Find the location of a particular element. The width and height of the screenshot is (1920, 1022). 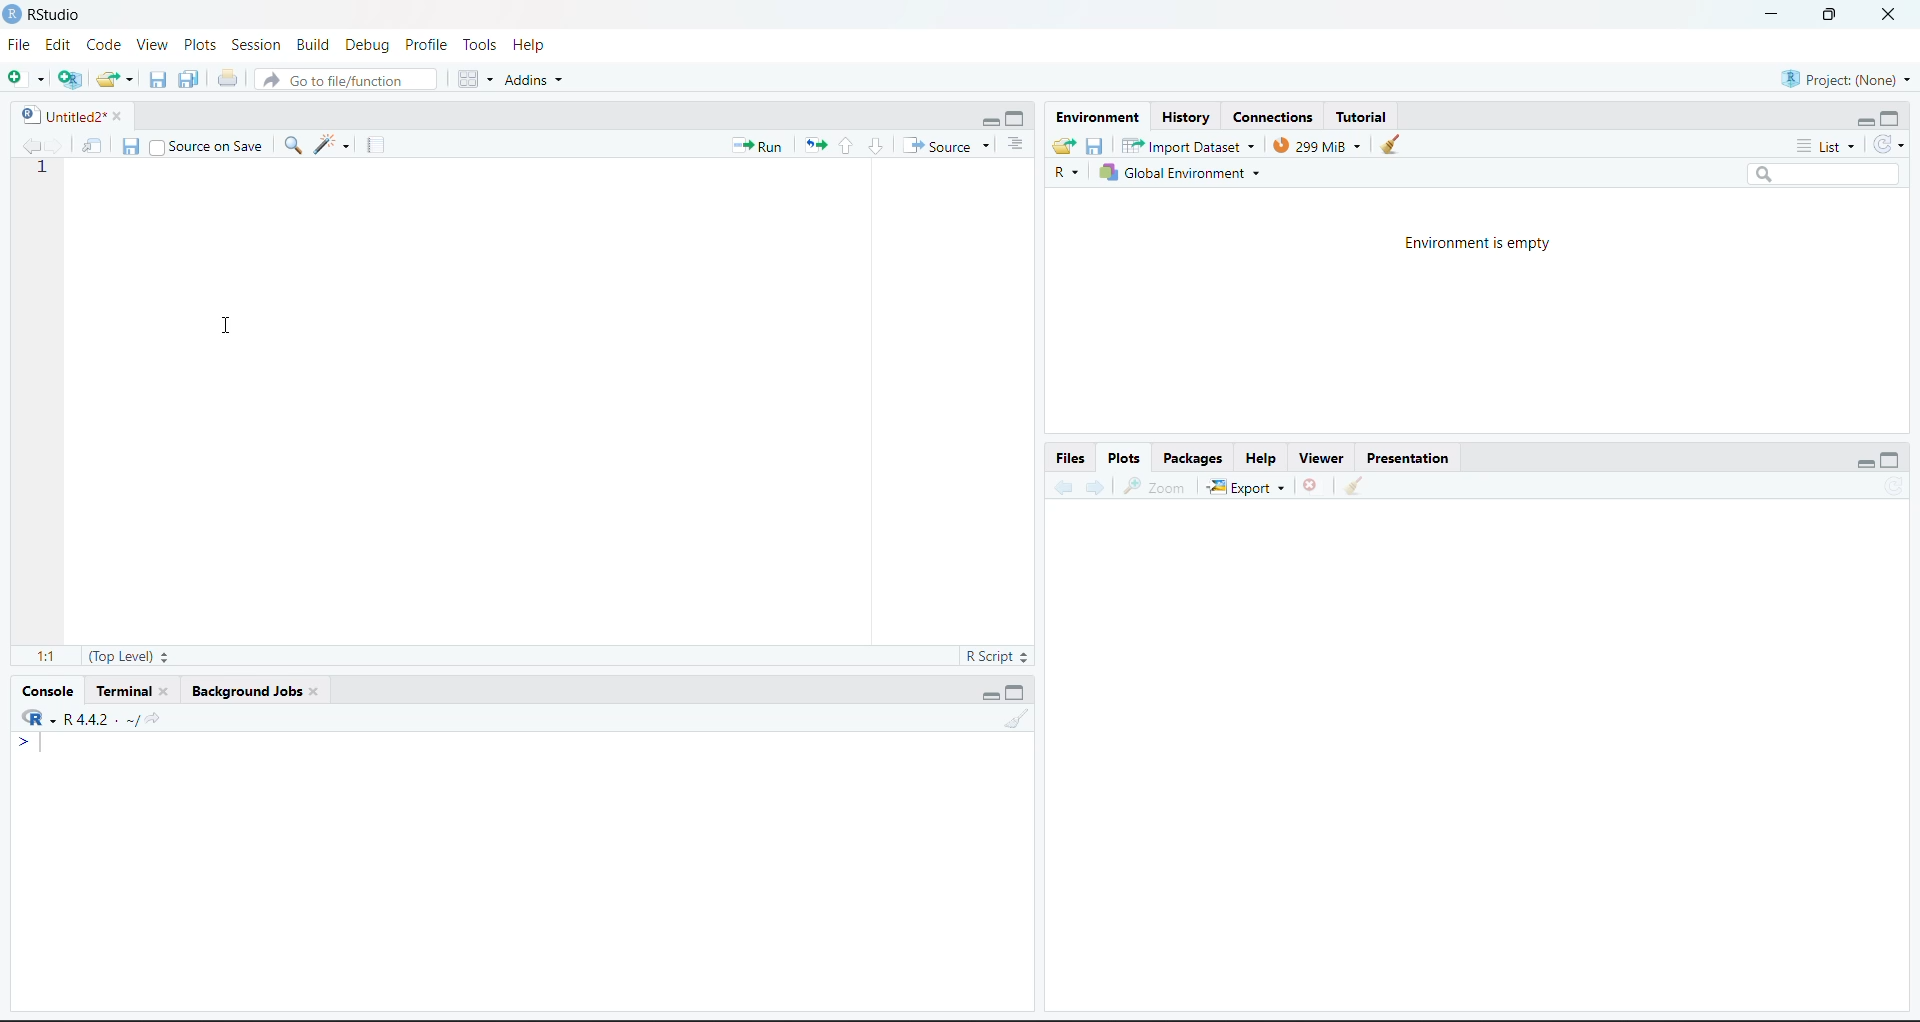

Session is located at coordinates (258, 44).